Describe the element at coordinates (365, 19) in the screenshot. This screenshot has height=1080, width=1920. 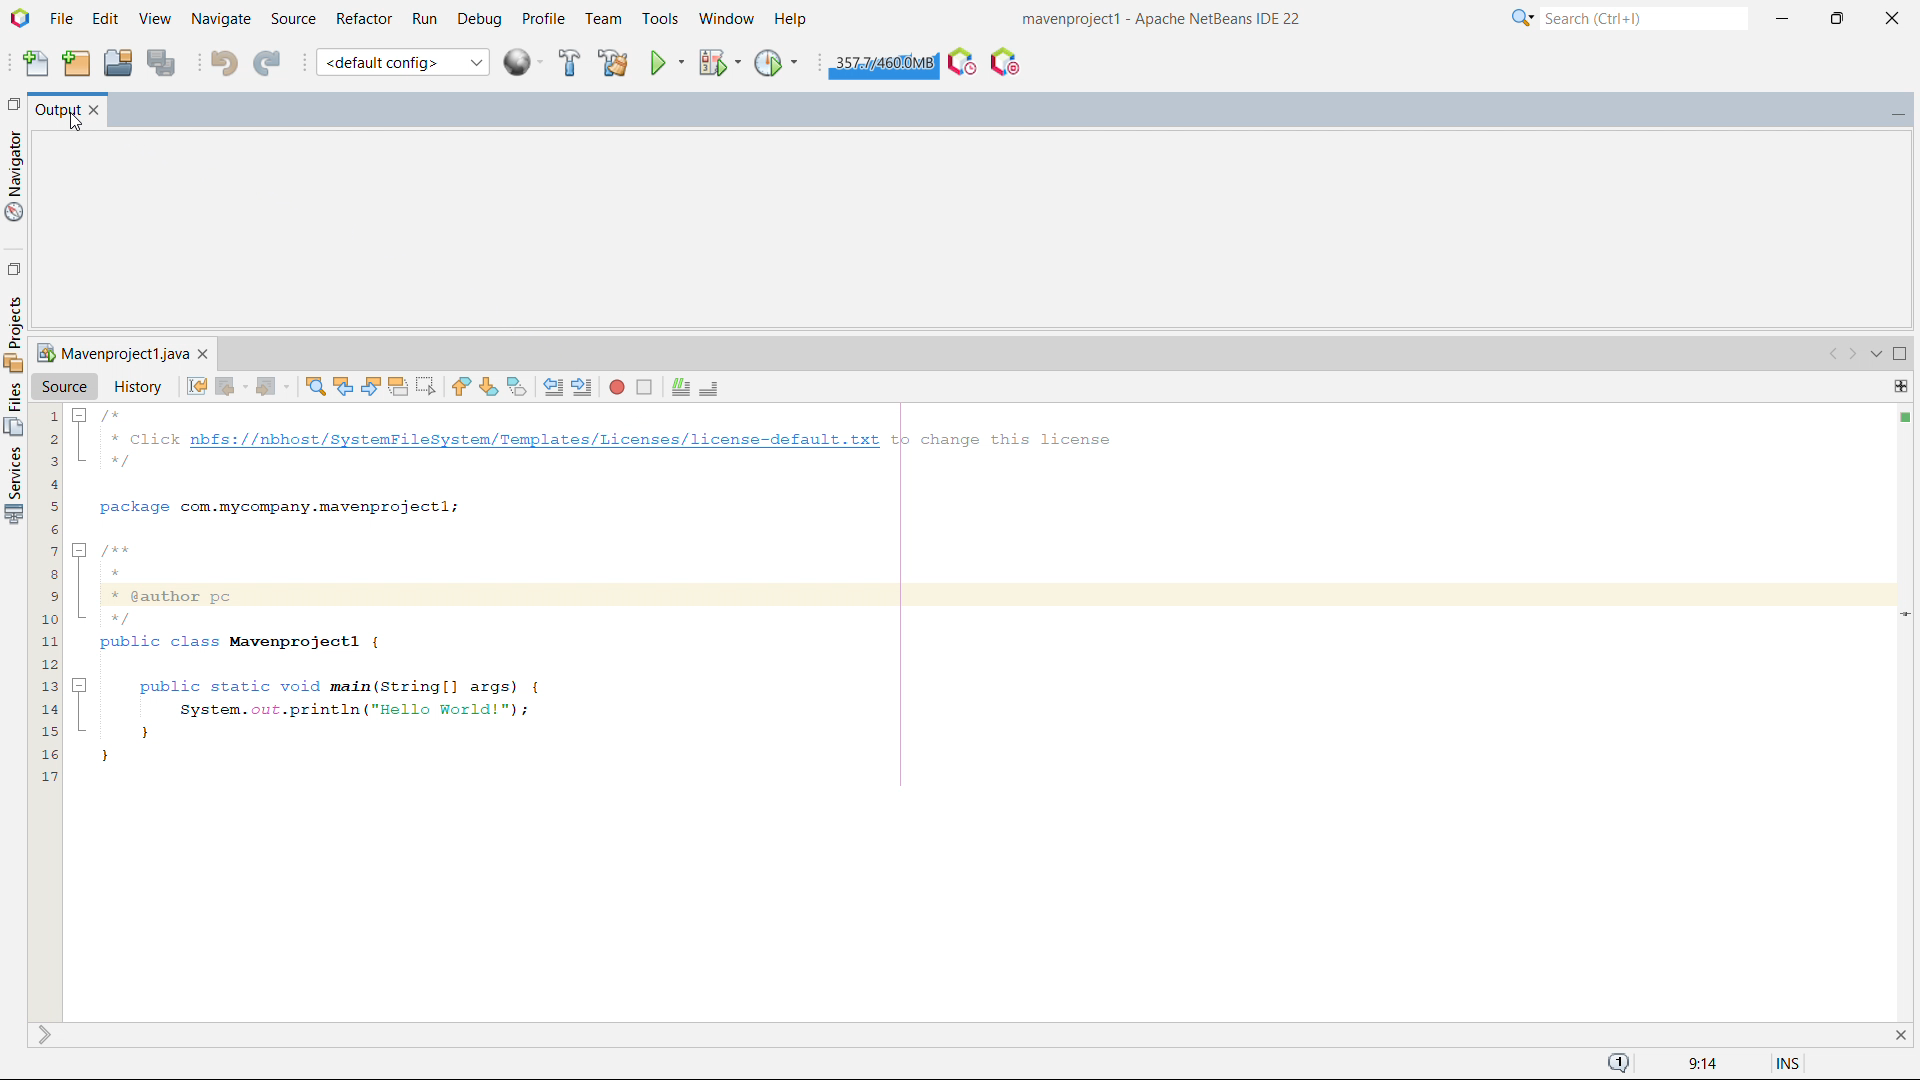
I see `refactor` at that location.